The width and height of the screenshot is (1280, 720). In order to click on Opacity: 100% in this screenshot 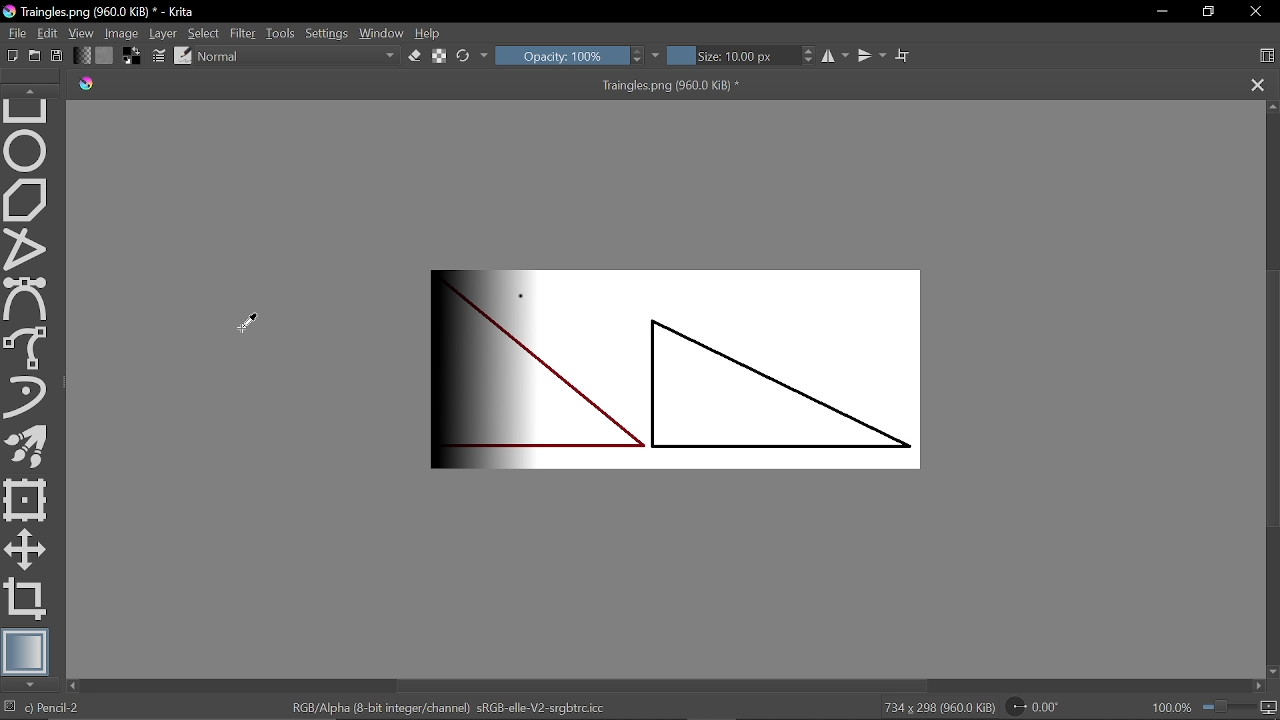, I will do `click(561, 57)`.